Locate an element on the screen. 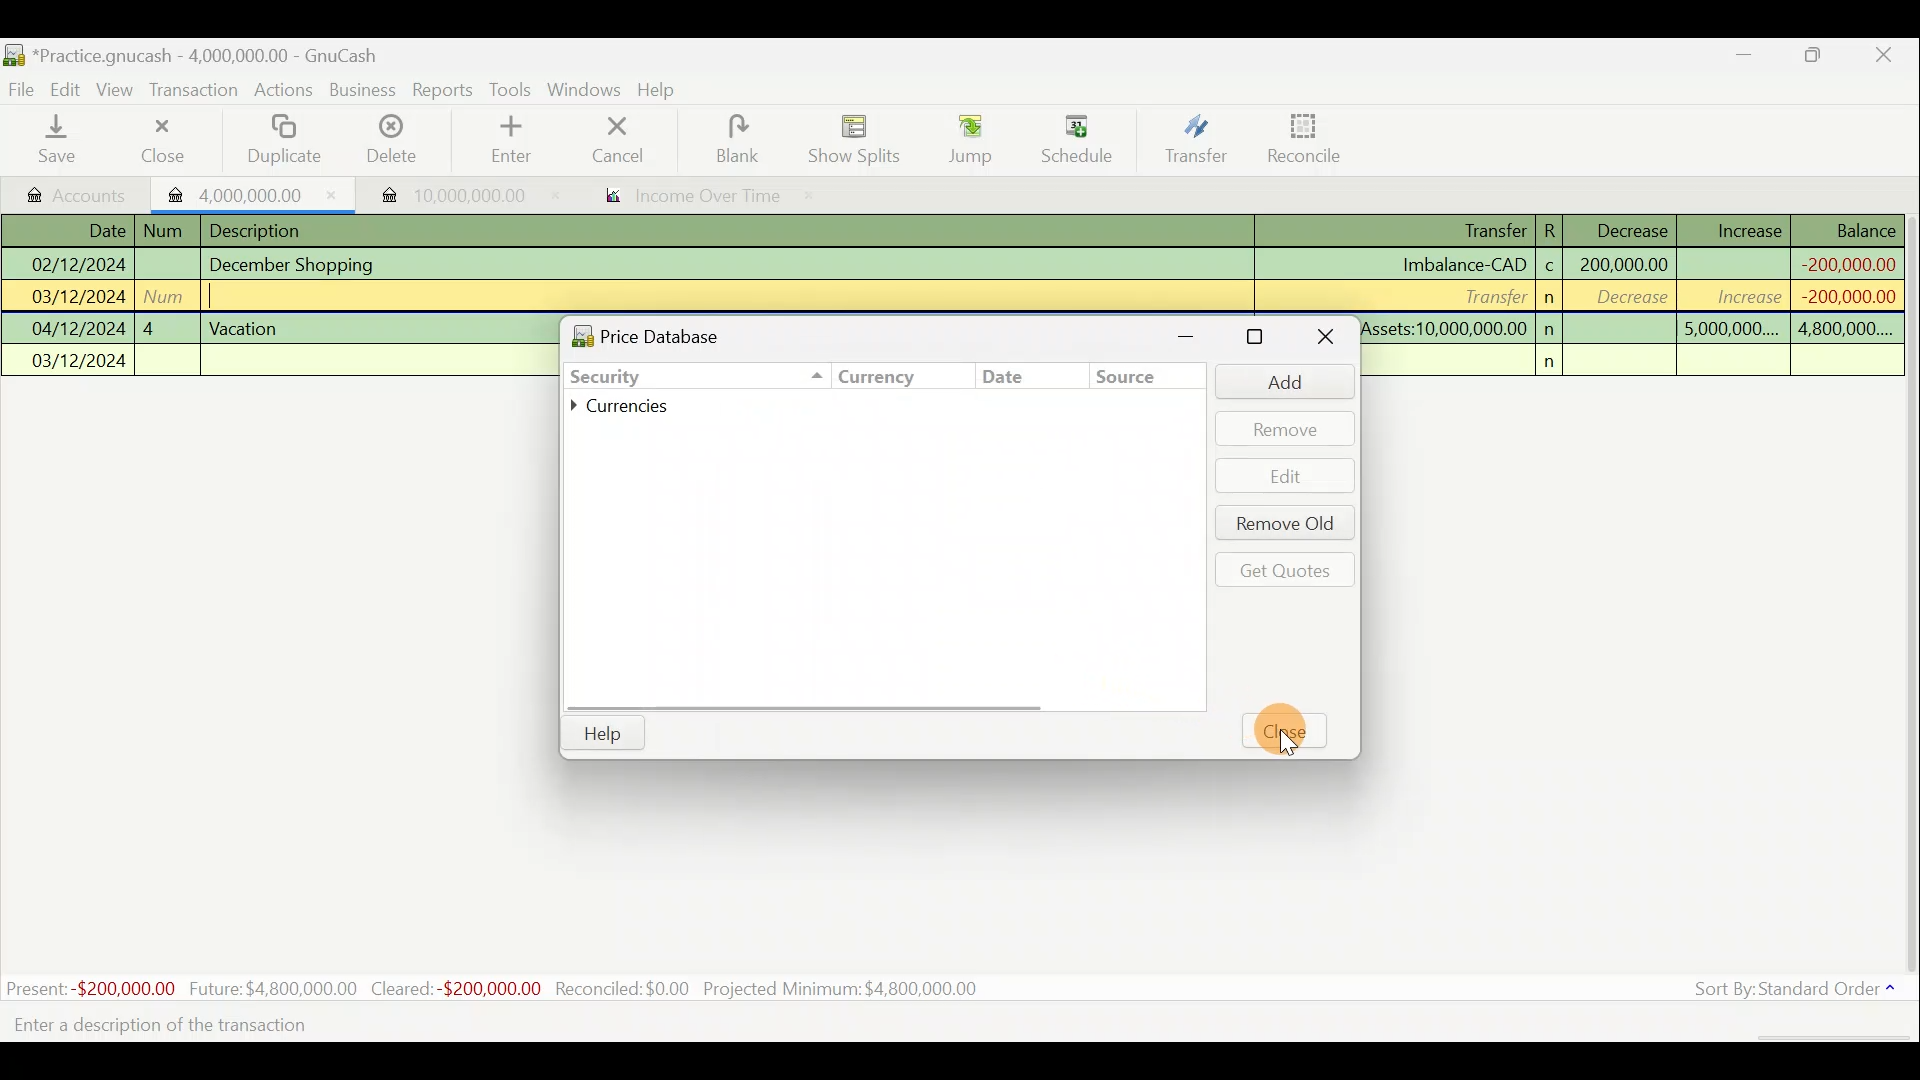  Transaction is located at coordinates (199, 92).